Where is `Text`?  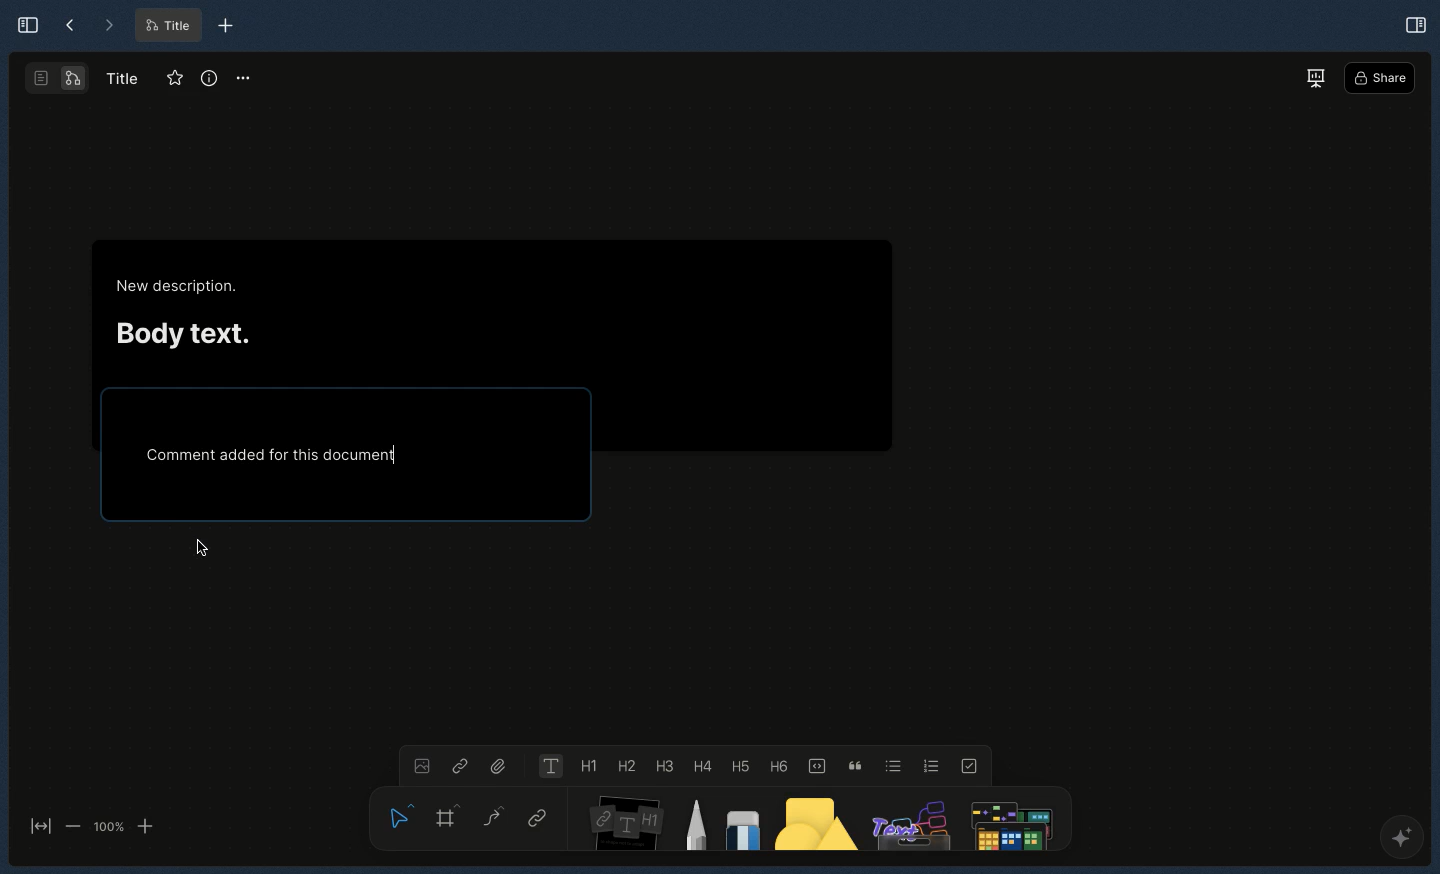
Text is located at coordinates (548, 766).